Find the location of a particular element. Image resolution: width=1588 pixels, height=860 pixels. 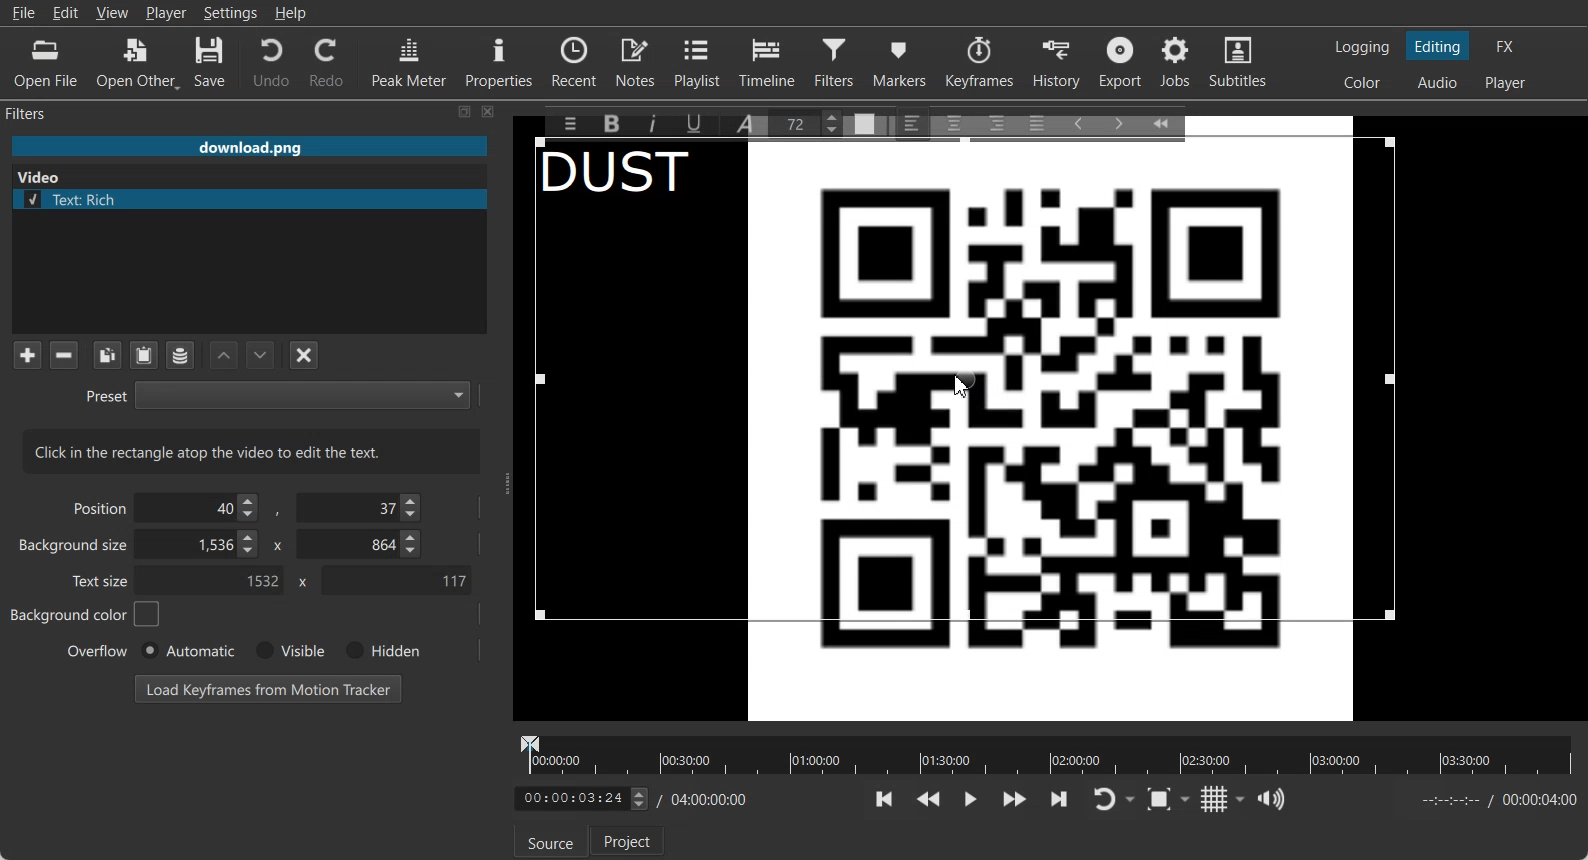

Overflow is located at coordinates (98, 650).